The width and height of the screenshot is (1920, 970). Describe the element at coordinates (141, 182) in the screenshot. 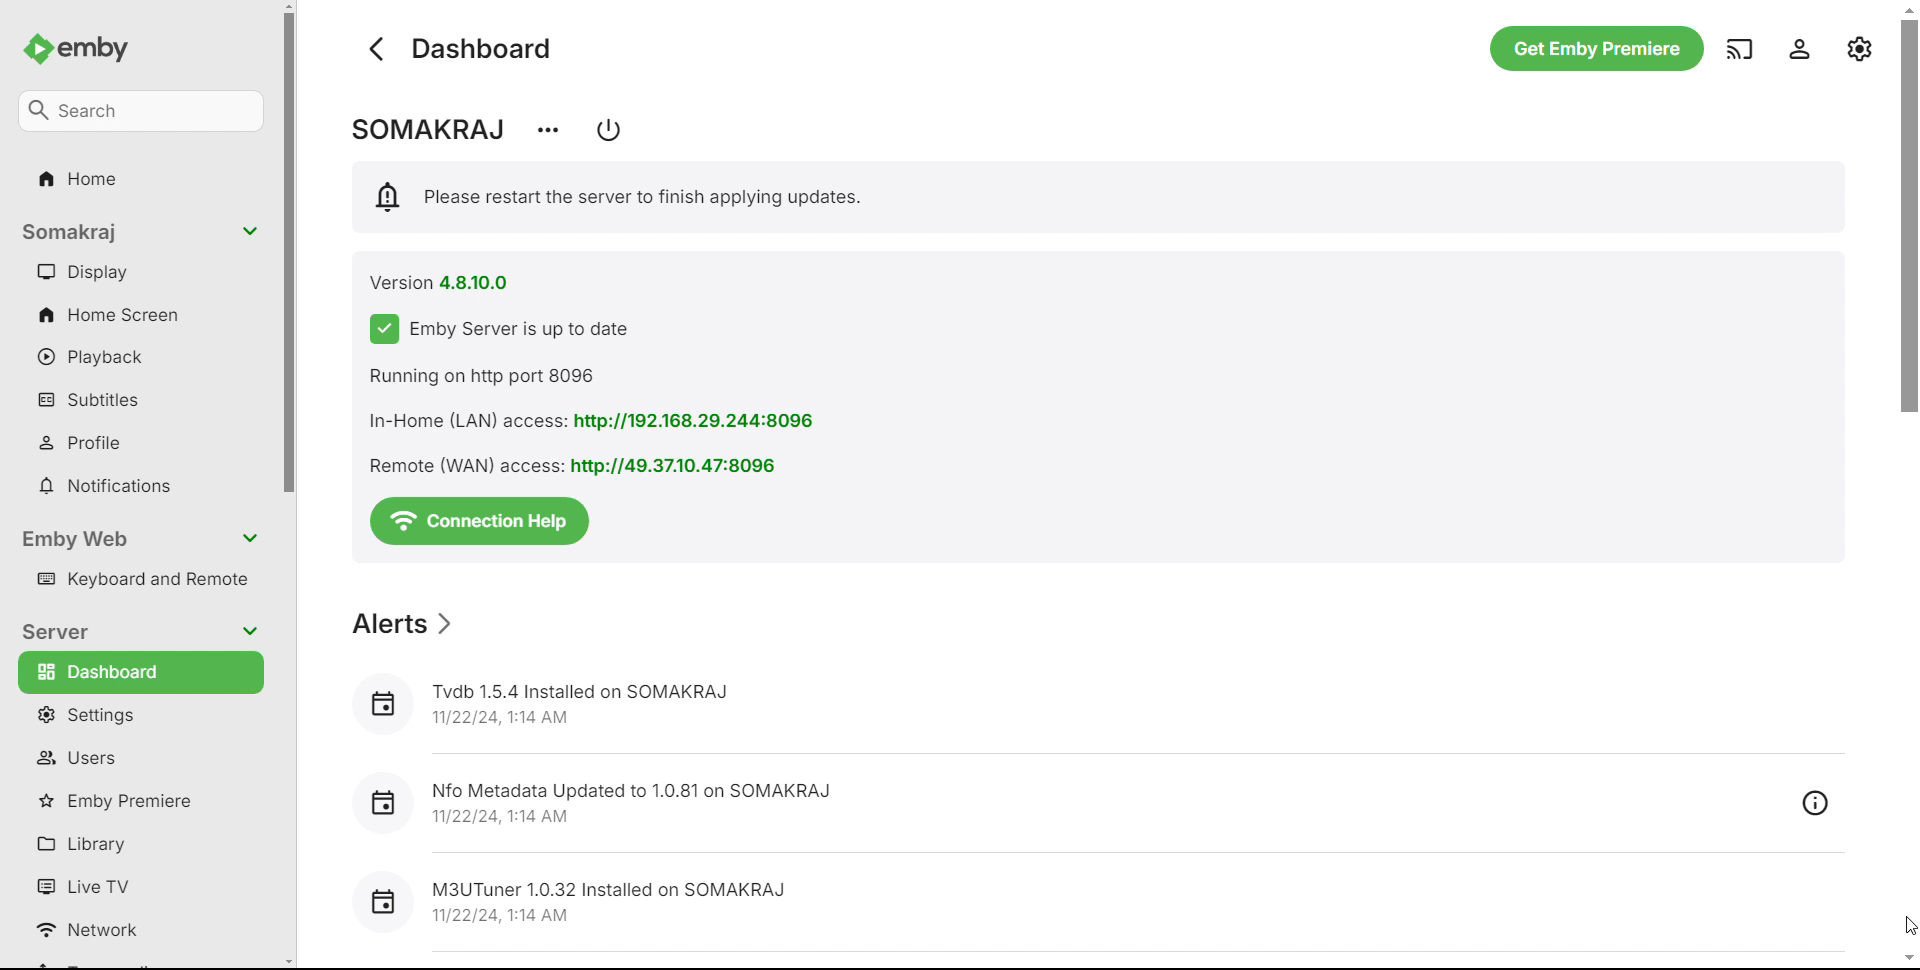

I see `home` at that location.